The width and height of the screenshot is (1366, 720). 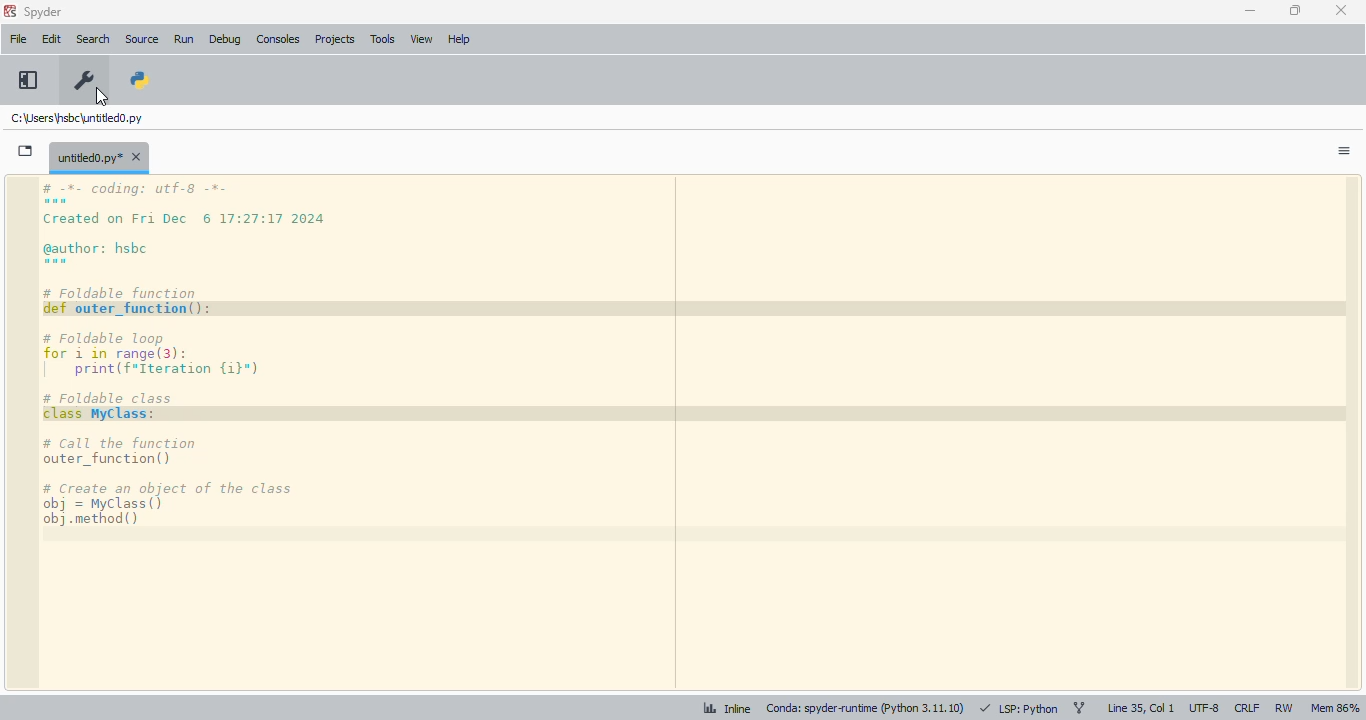 I want to click on close, so click(x=1341, y=10).